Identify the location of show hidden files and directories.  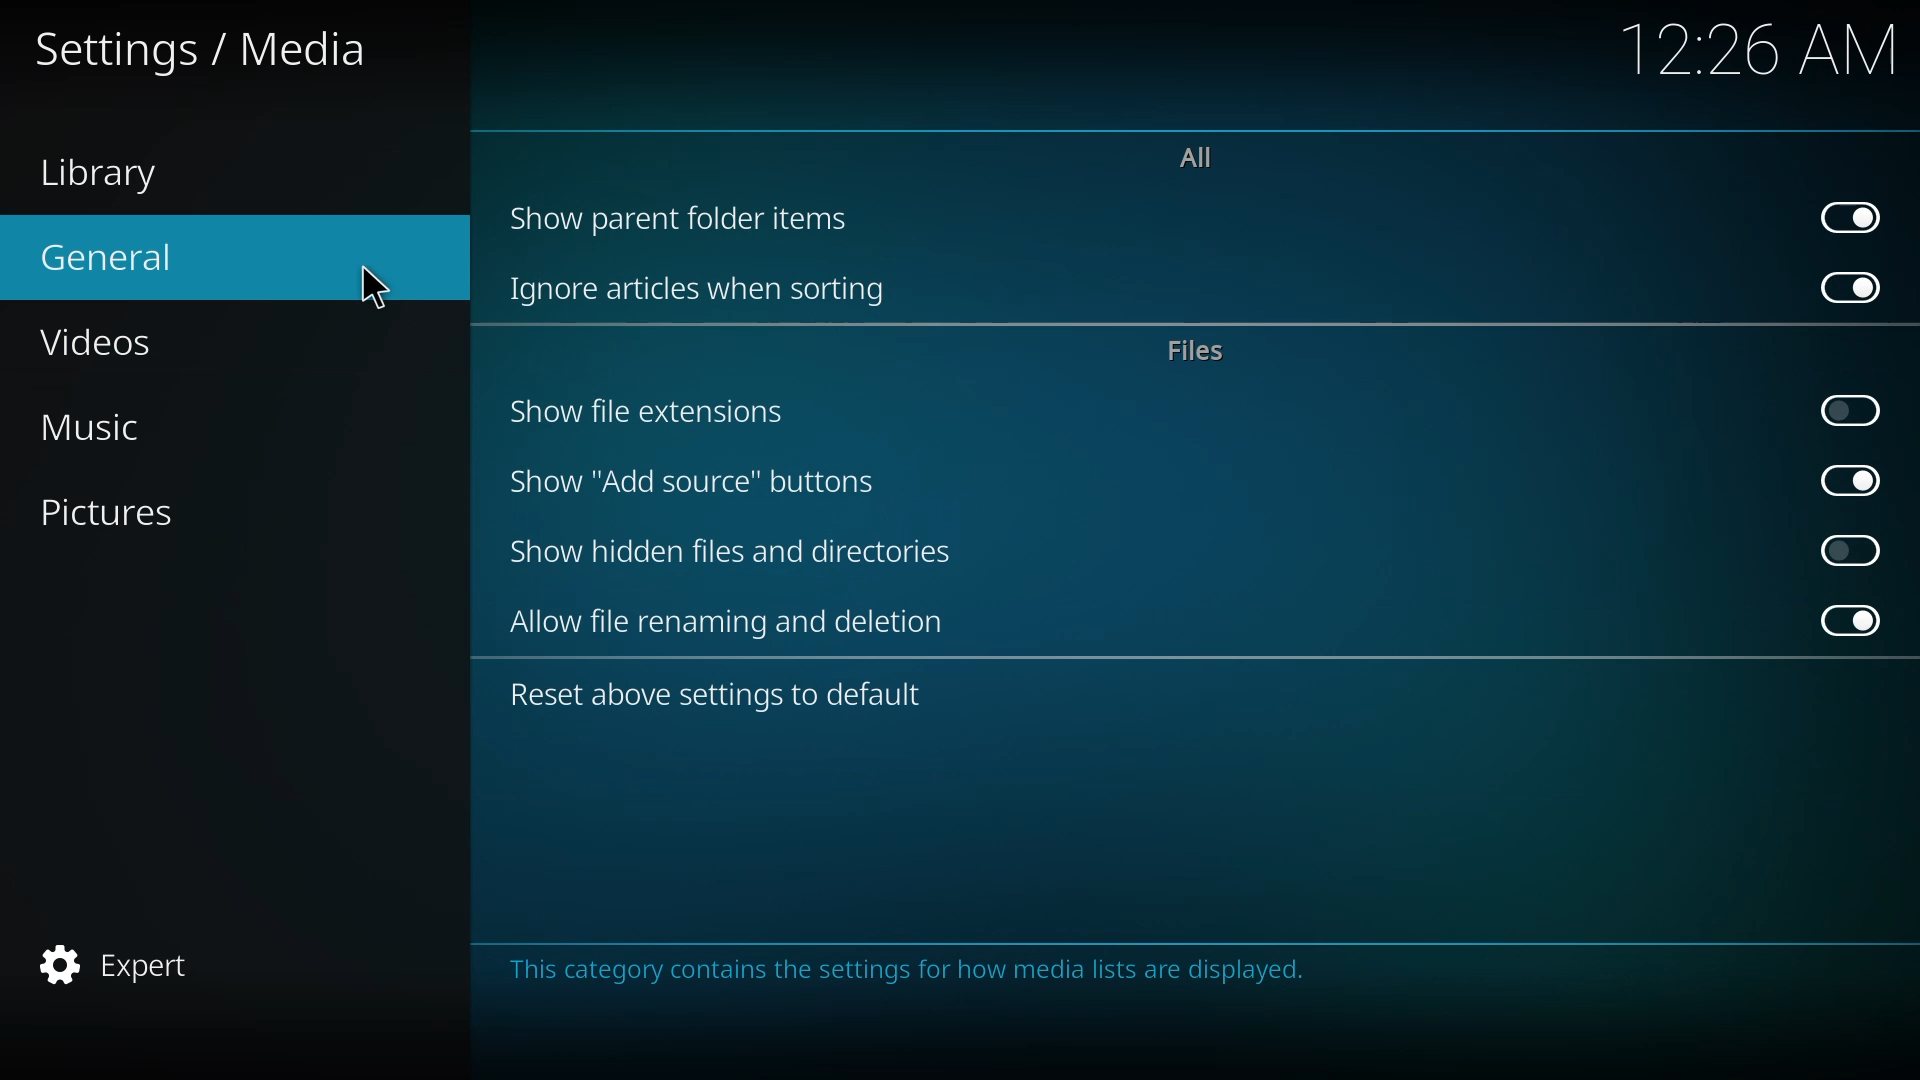
(740, 552).